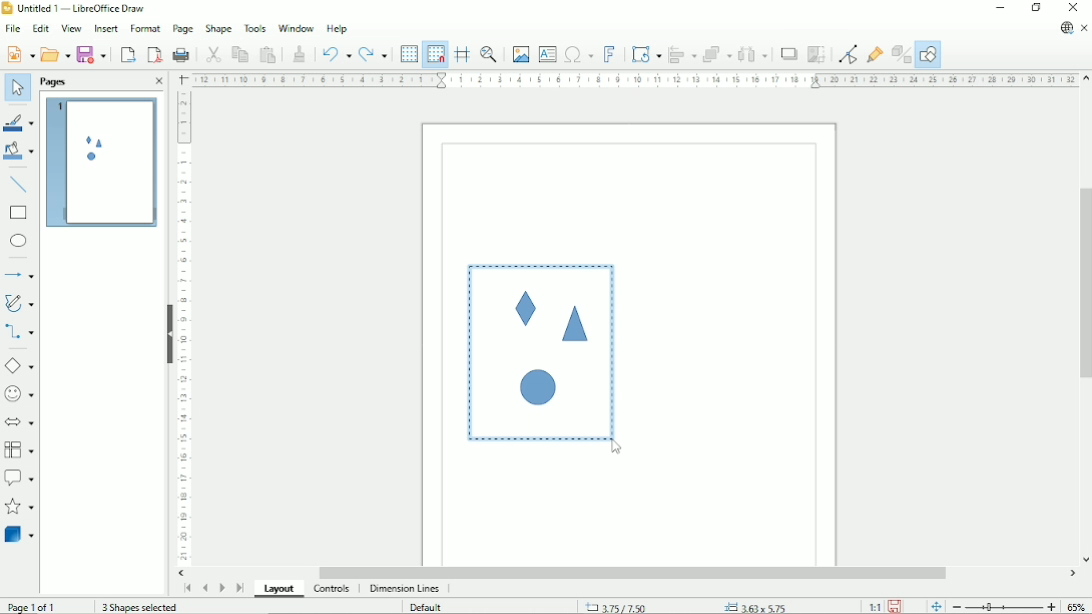 This screenshot has width=1092, height=614. Describe the element at coordinates (18, 120) in the screenshot. I see `Line color` at that location.